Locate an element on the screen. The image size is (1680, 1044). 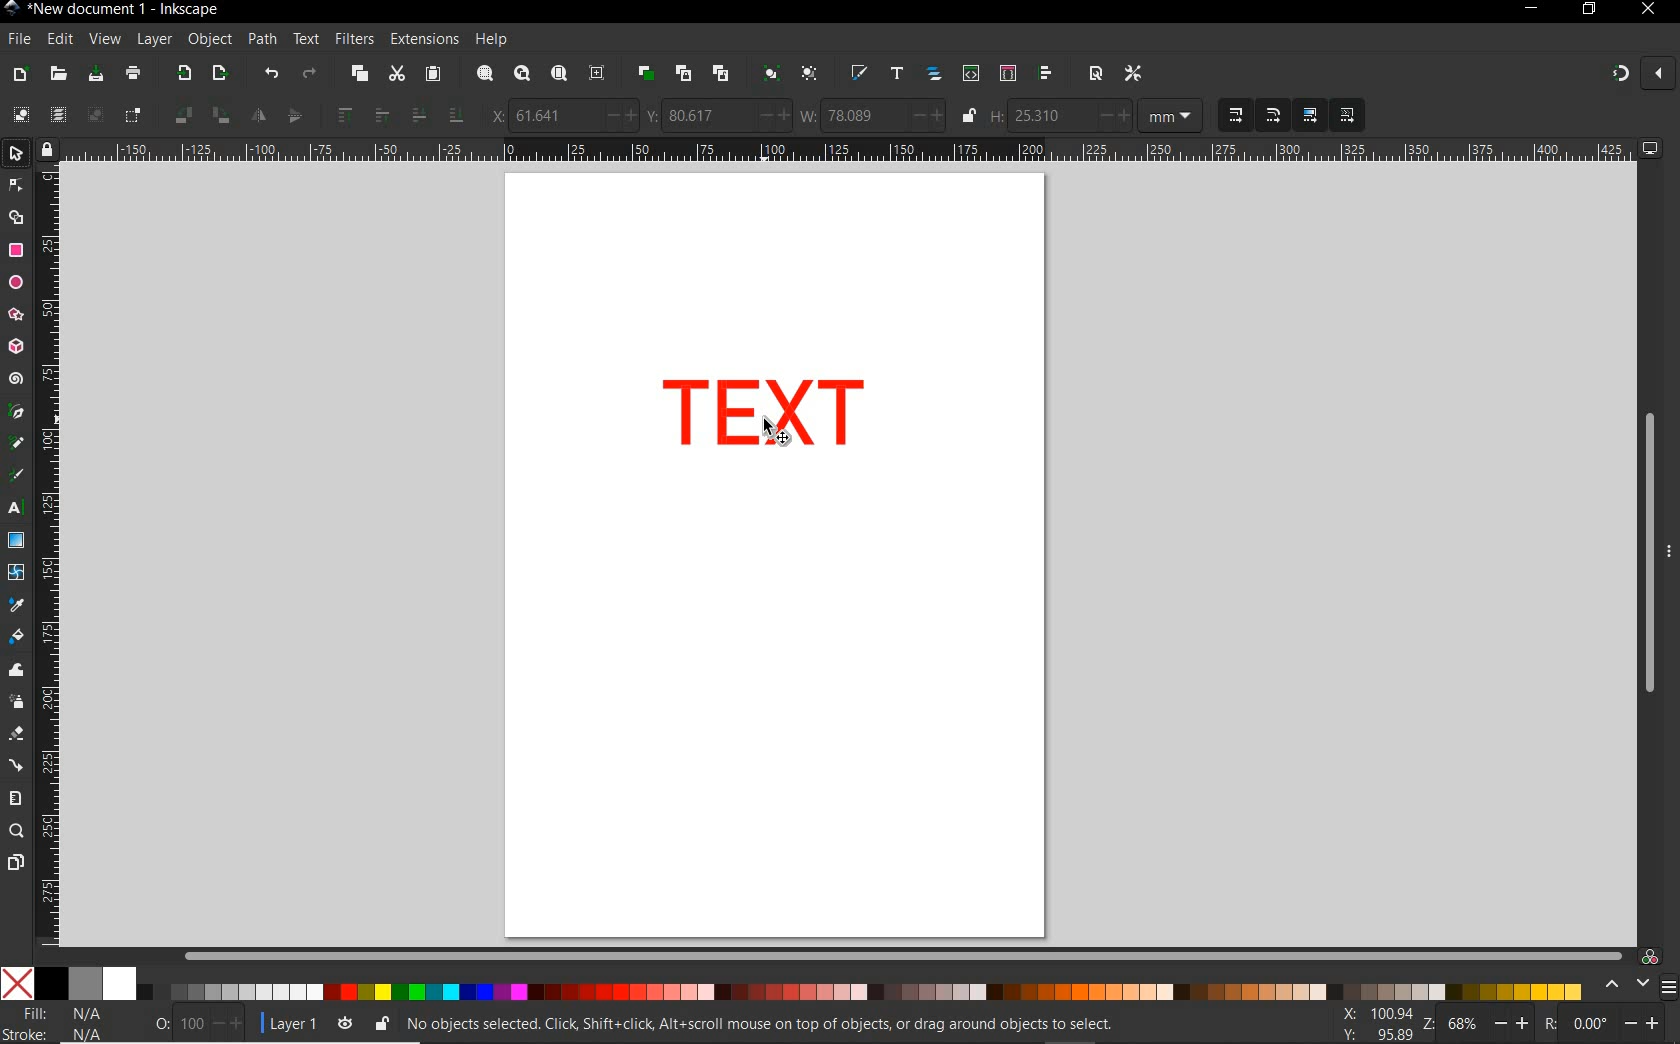
group is located at coordinates (768, 75).